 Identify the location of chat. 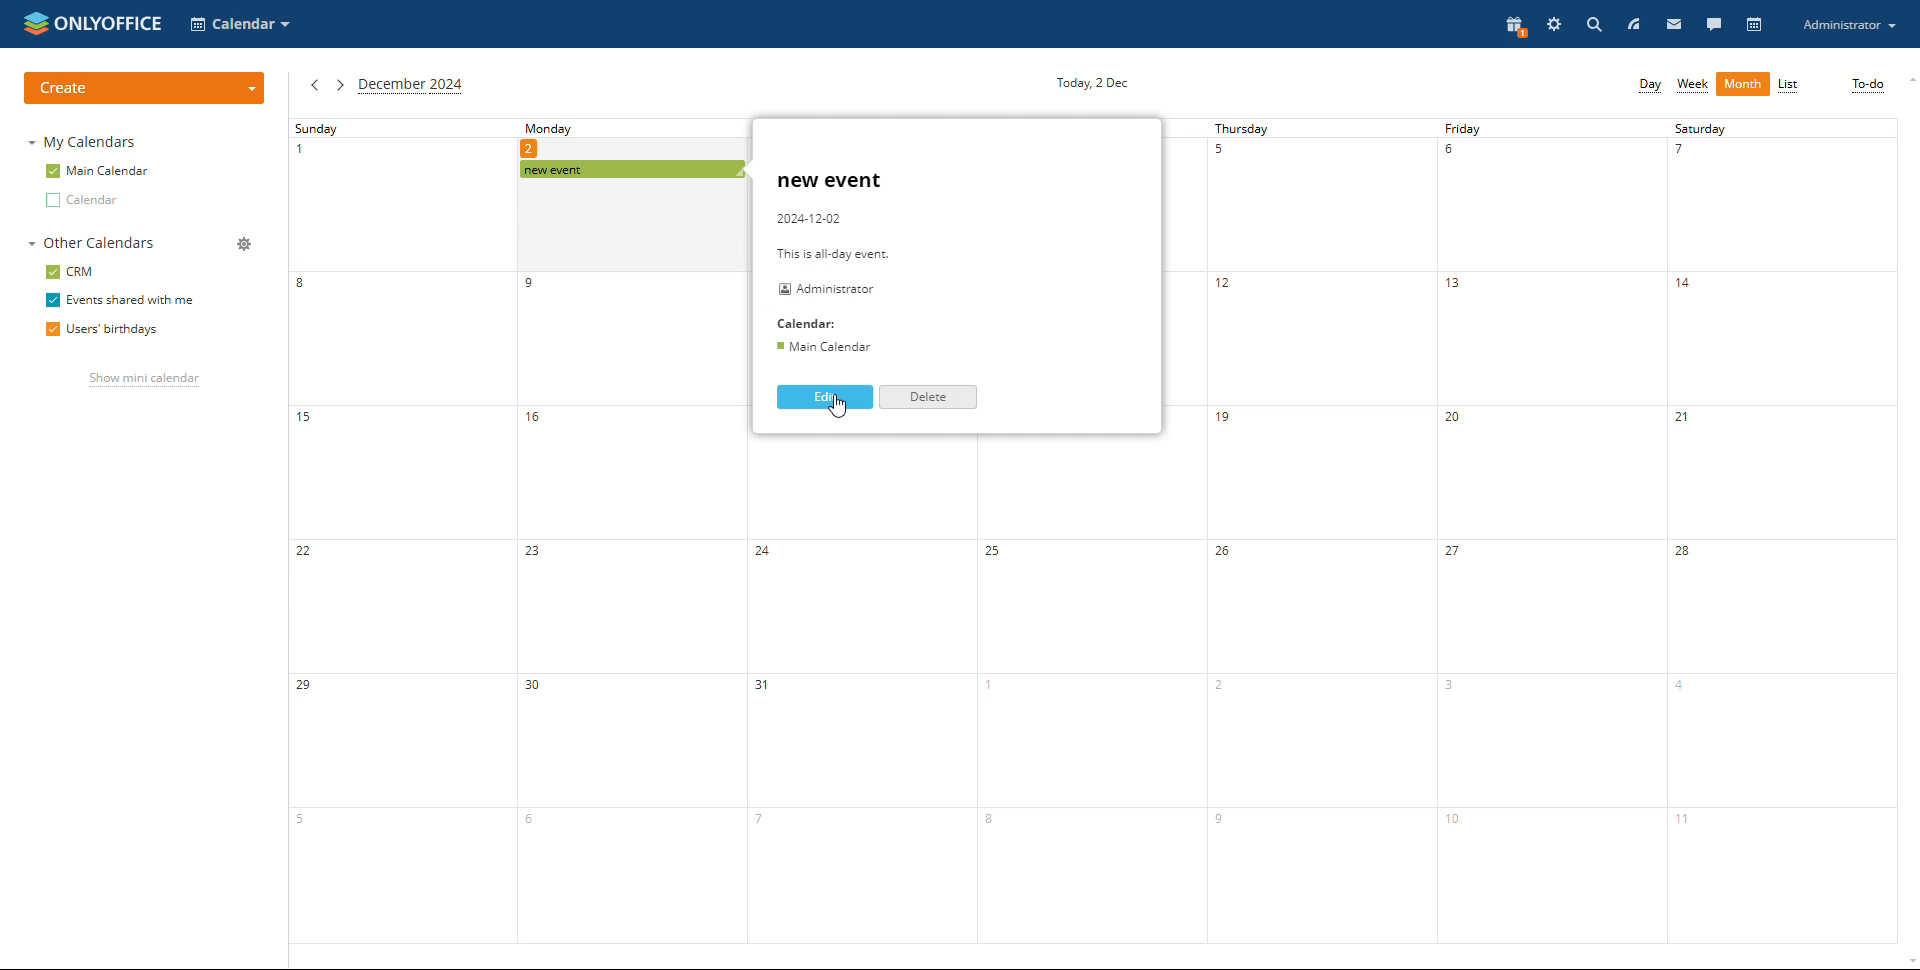
(1714, 24).